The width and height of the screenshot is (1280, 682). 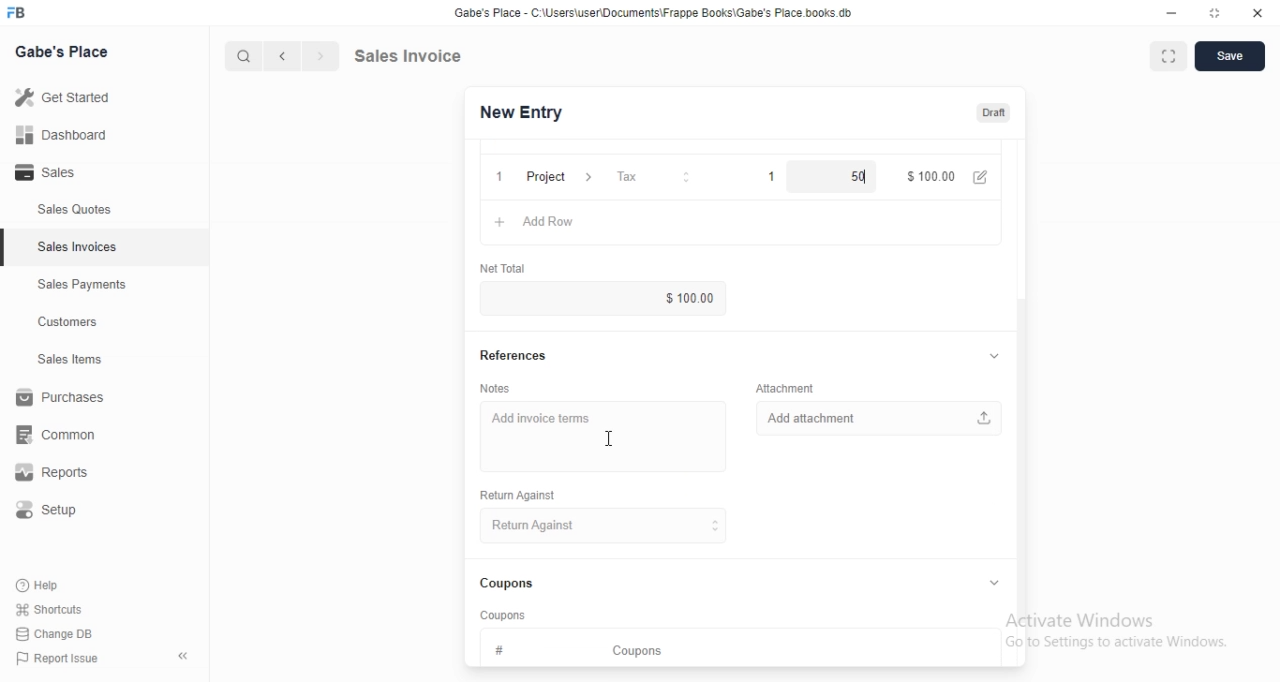 What do you see at coordinates (930, 175) in the screenshot?
I see `$100.00` at bounding box center [930, 175].